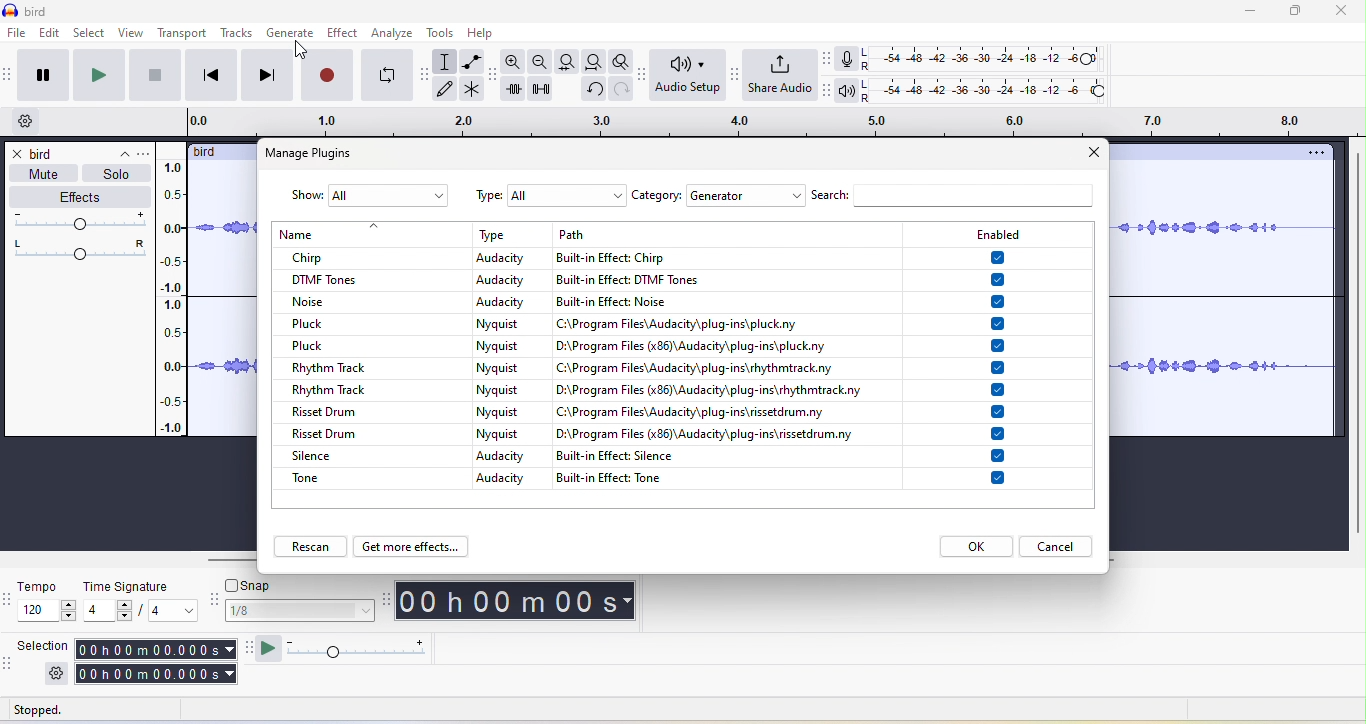 This screenshot has height=724, width=1366. What do you see at coordinates (1095, 155) in the screenshot?
I see `close` at bounding box center [1095, 155].